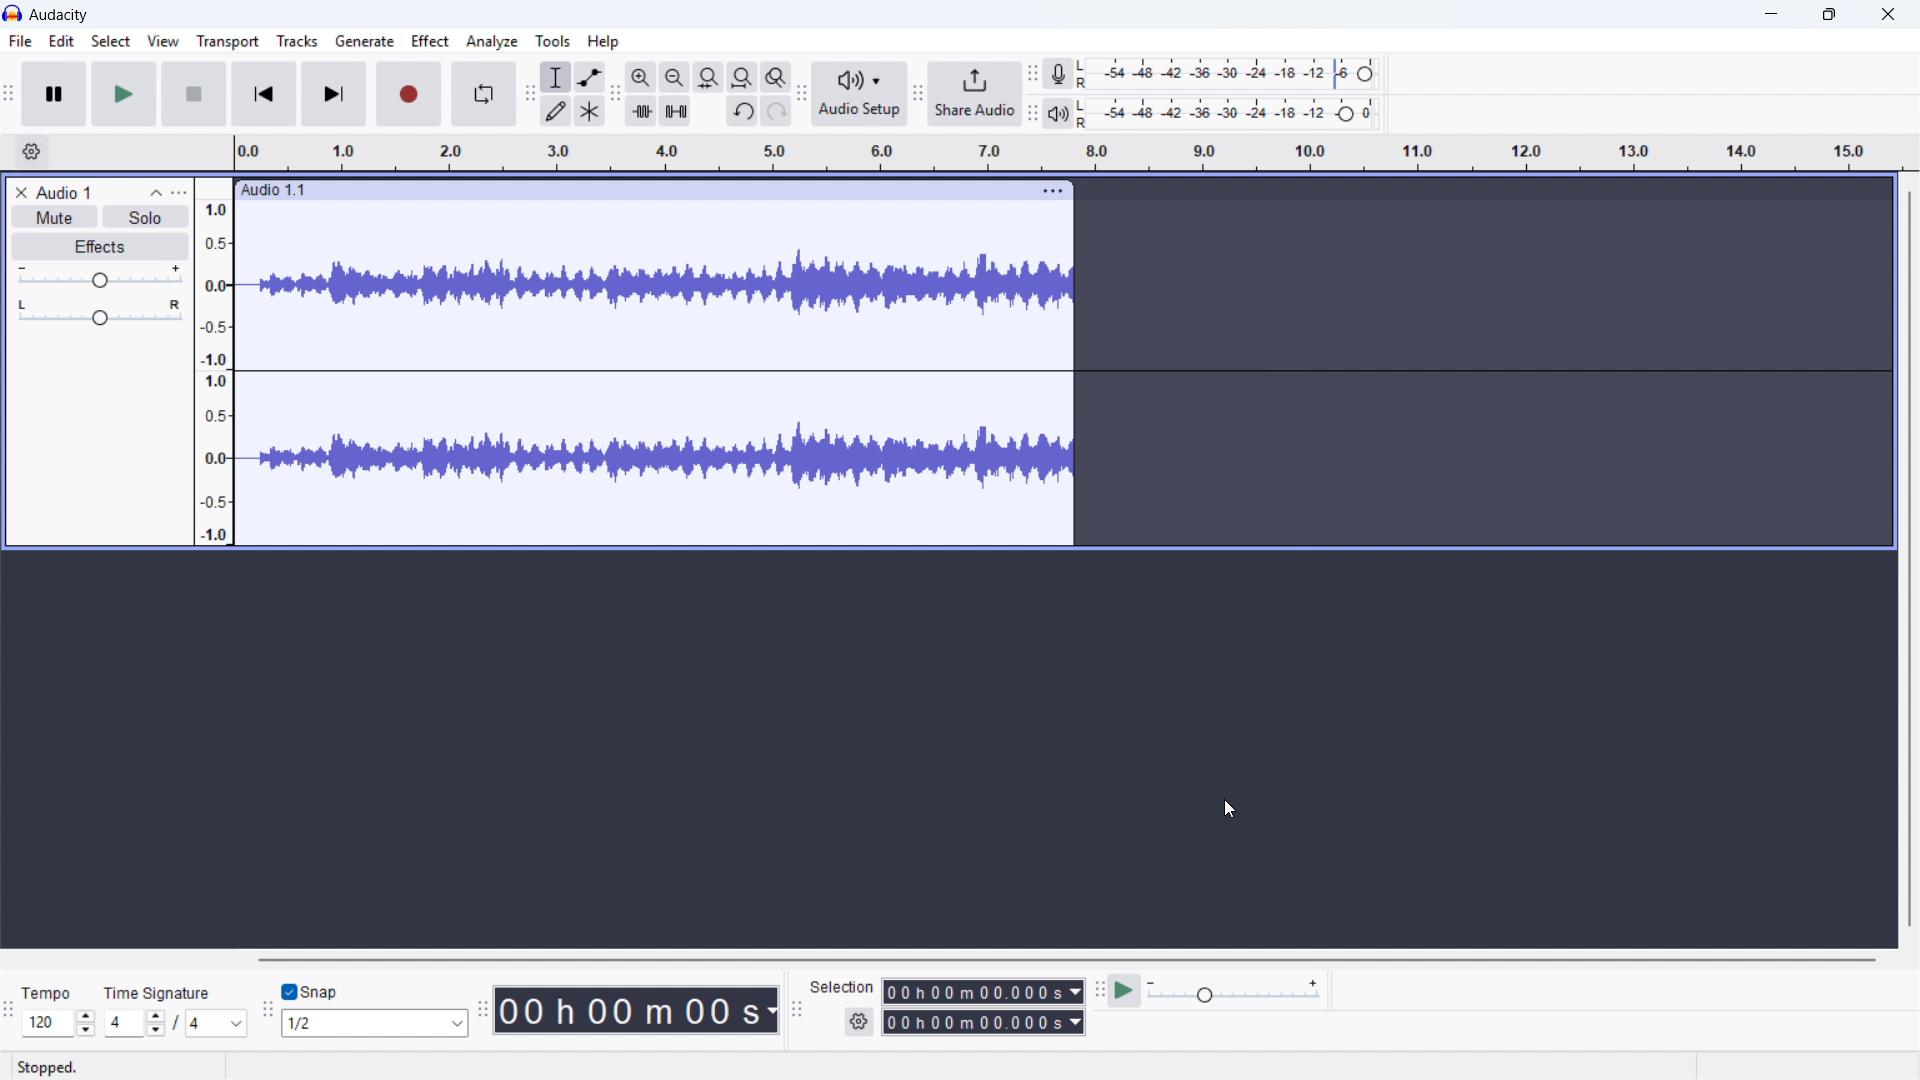  What do you see at coordinates (264, 93) in the screenshot?
I see `Skip to beginning ` at bounding box center [264, 93].